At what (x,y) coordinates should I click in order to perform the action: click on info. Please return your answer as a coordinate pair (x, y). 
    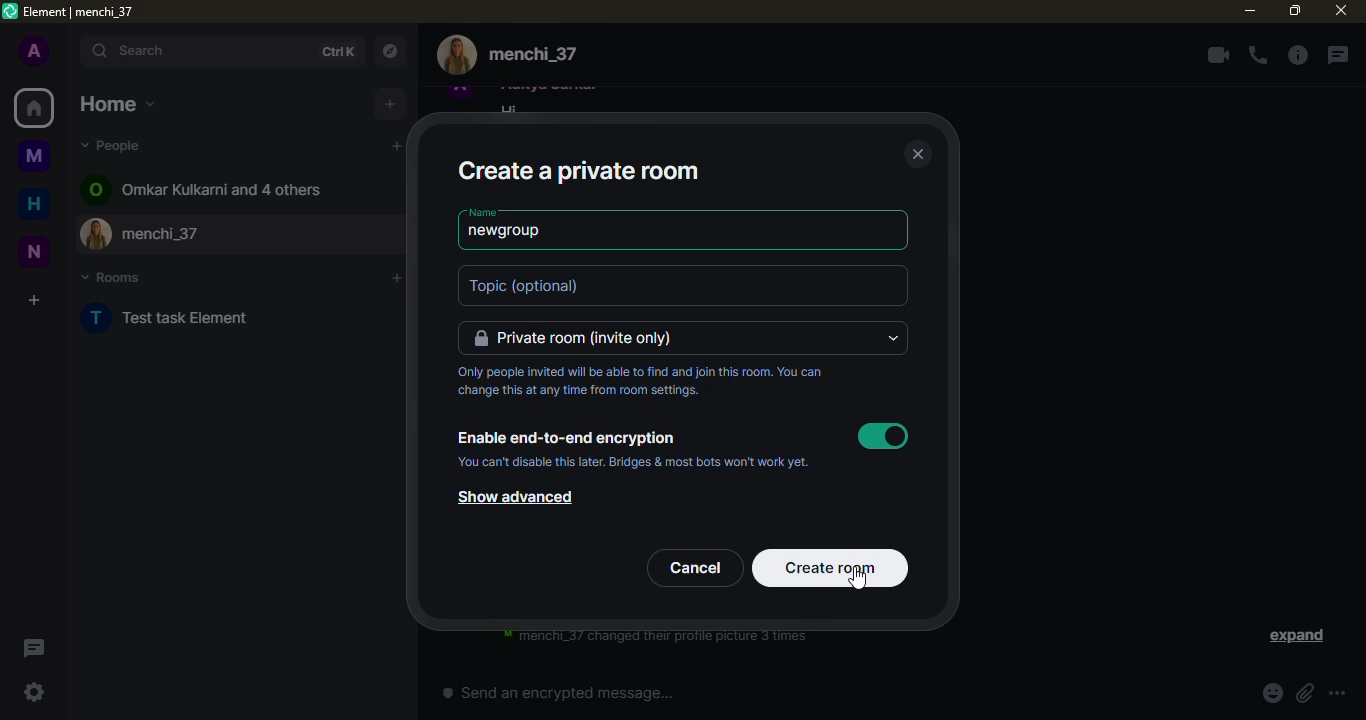
    Looking at the image, I should click on (1297, 55).